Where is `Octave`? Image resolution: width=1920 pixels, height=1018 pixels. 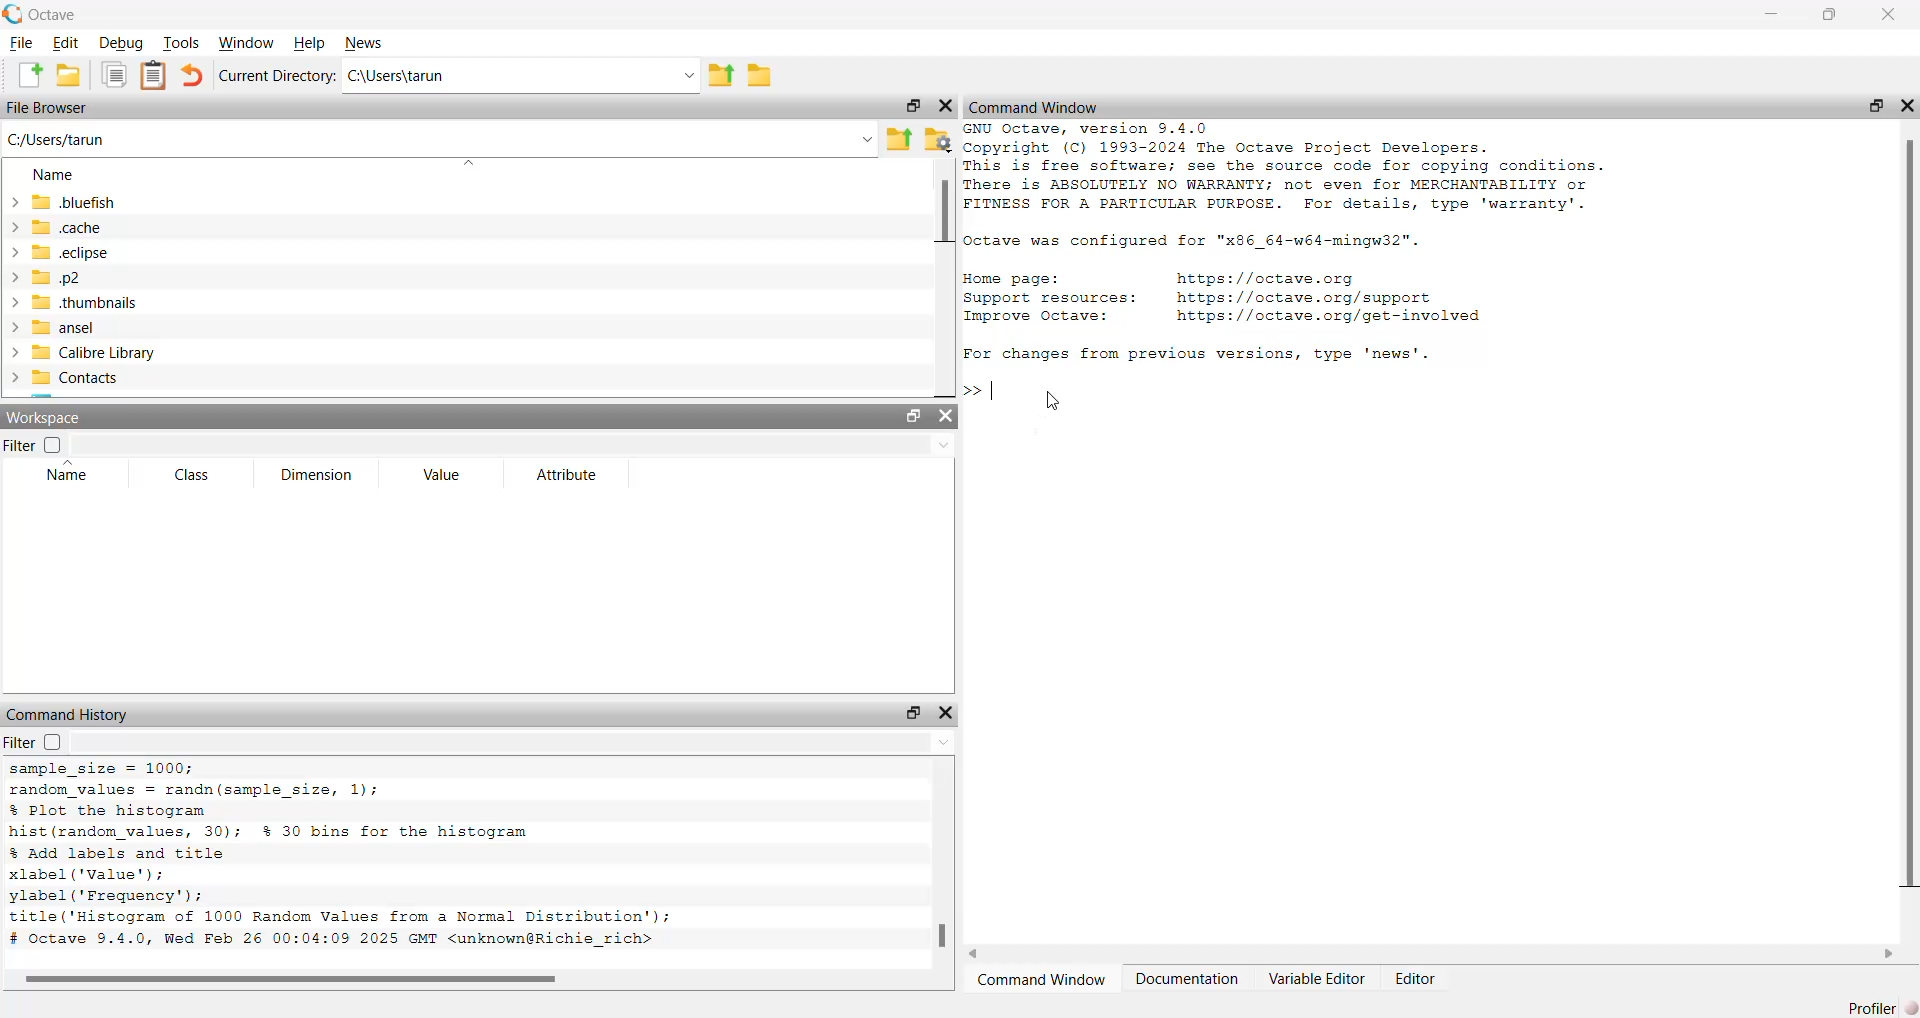 Octave is located at coordinates (55, 14).